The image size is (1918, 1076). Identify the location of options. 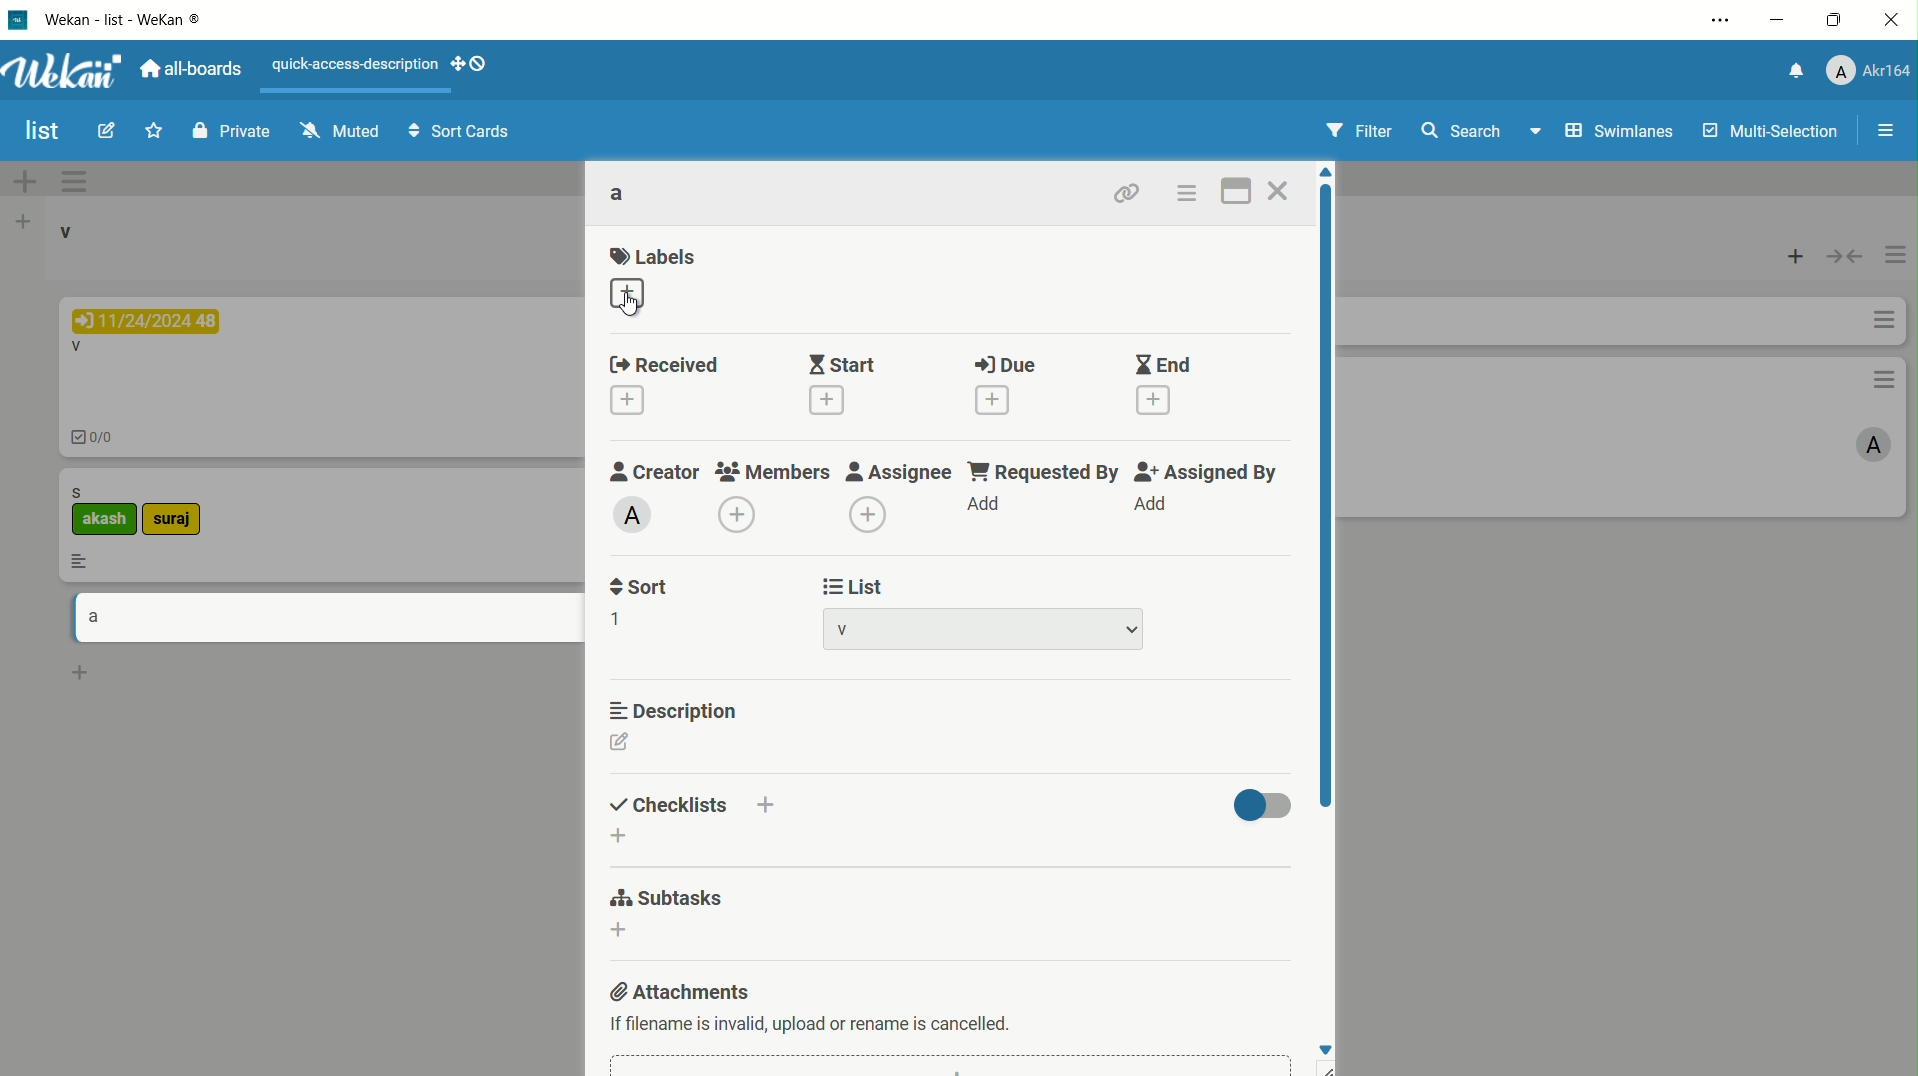
(1878, 321).